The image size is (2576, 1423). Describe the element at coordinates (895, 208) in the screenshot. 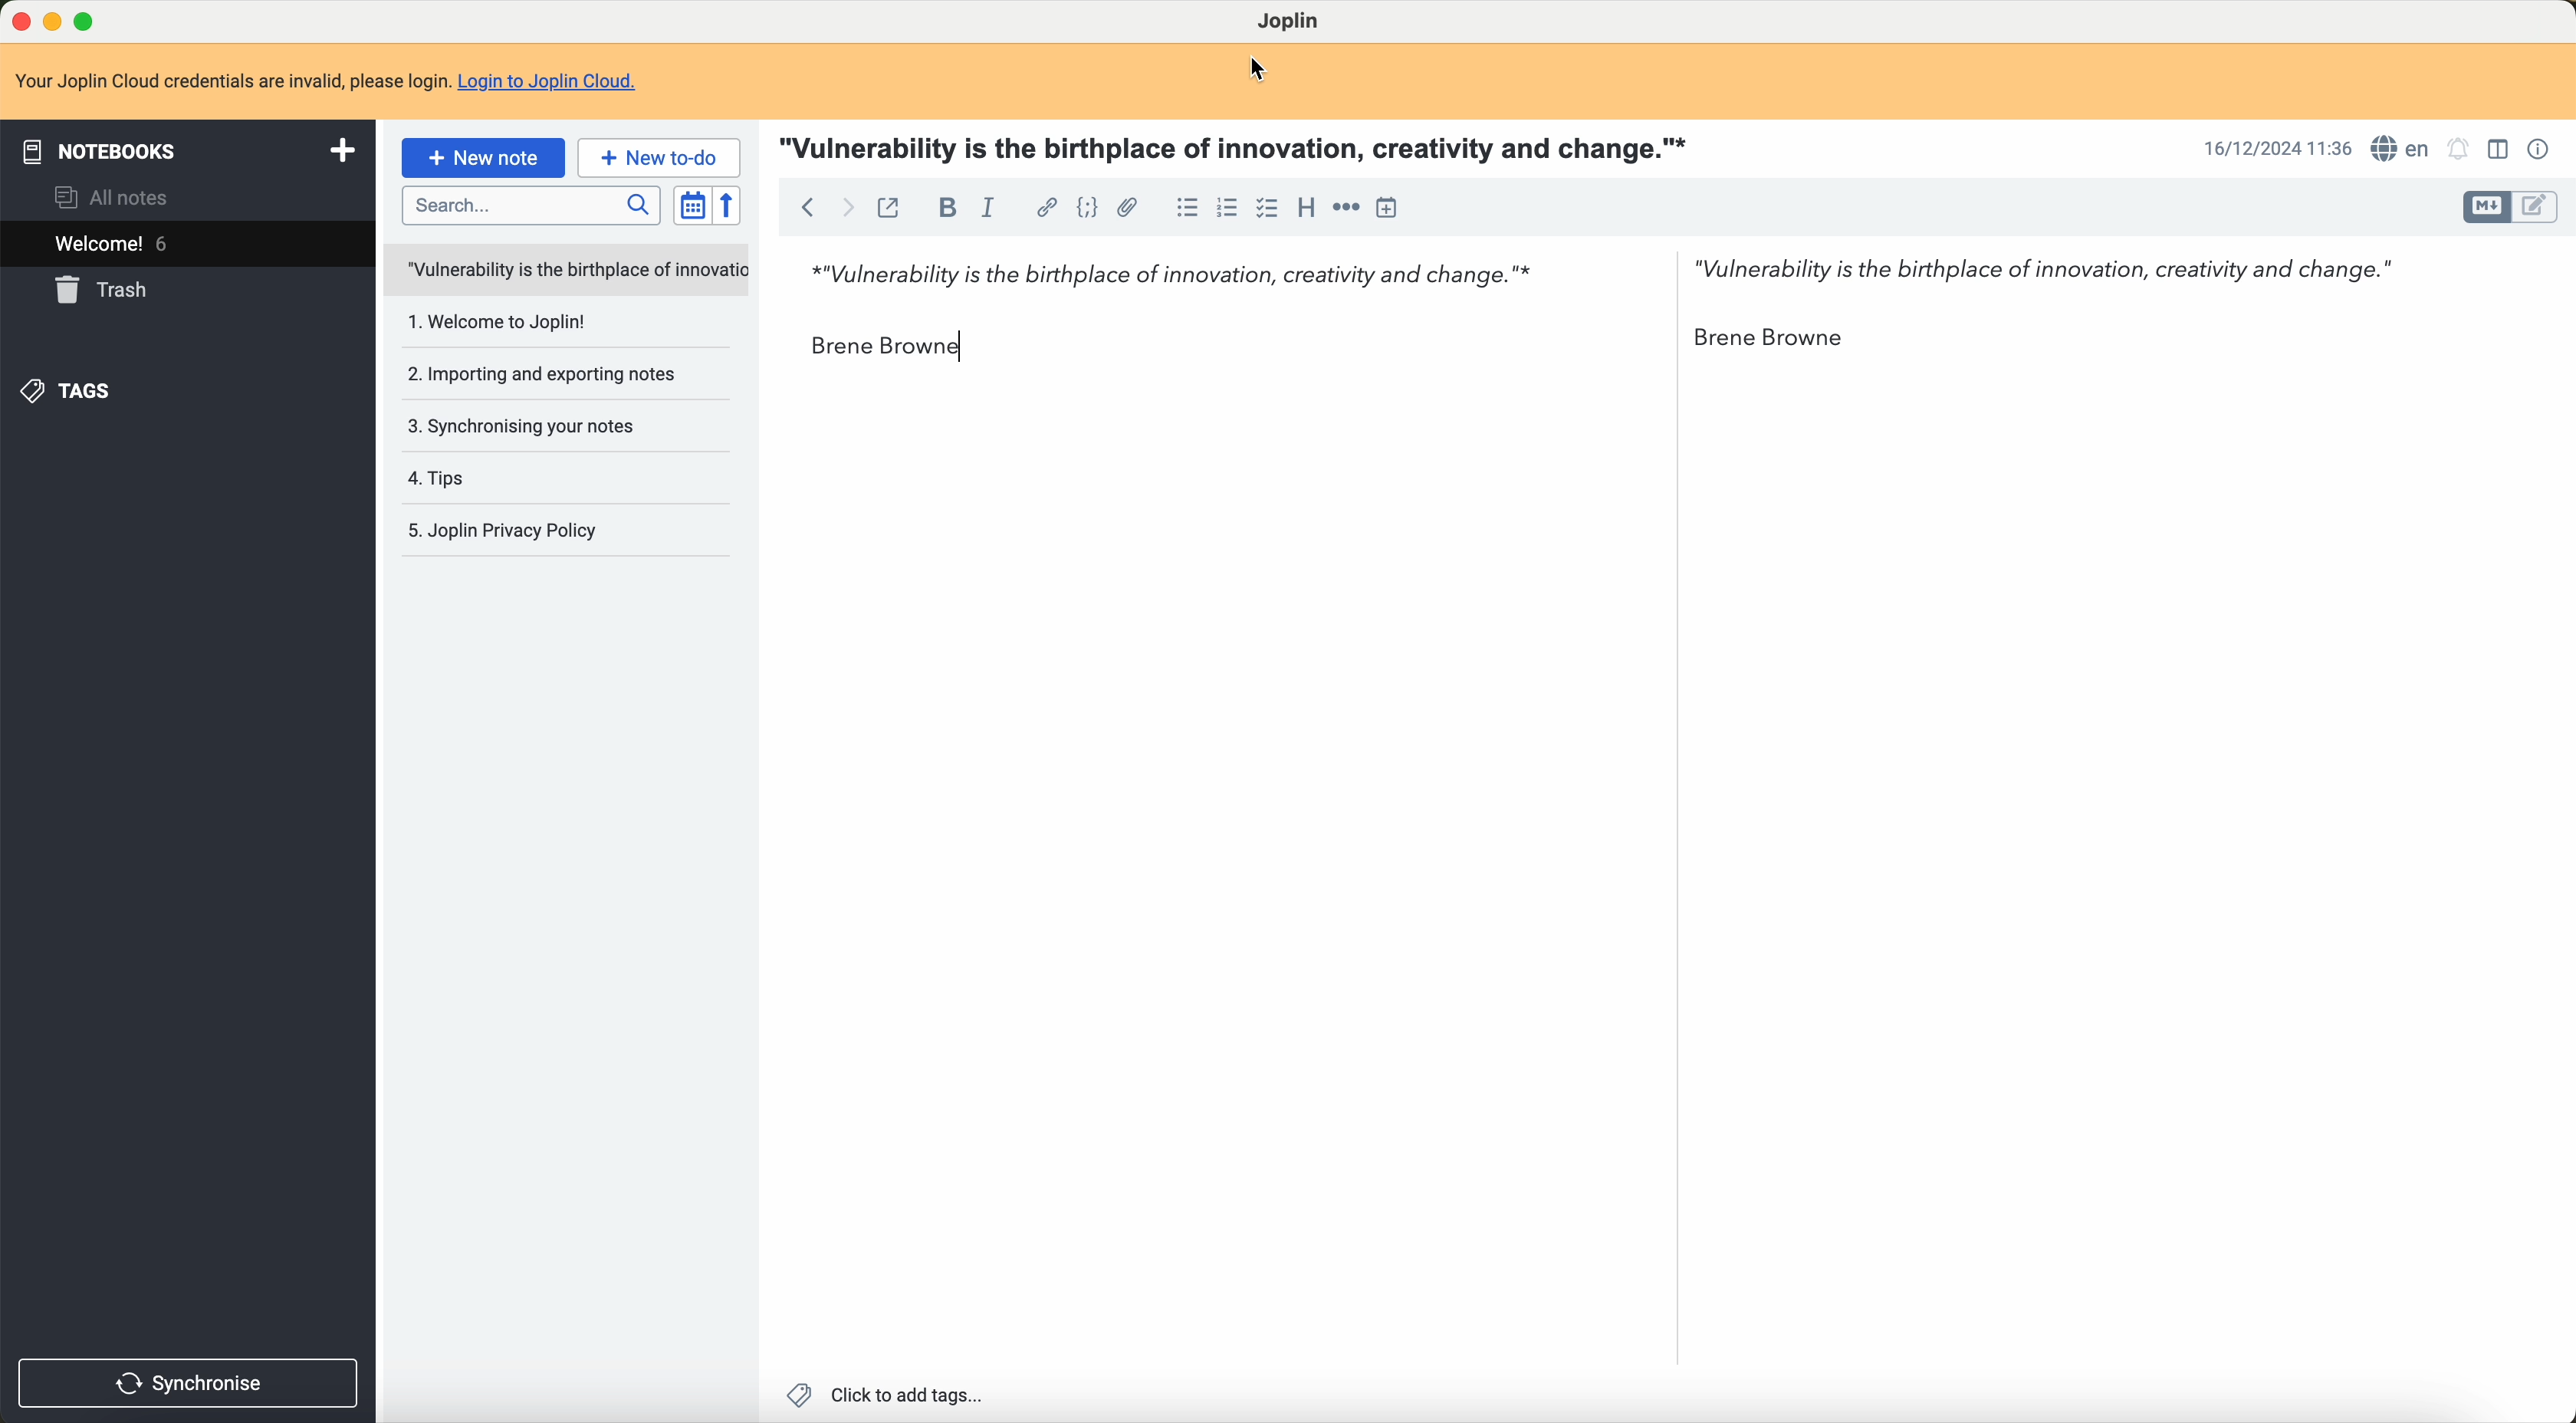

I see `toggle external editing` at that location.